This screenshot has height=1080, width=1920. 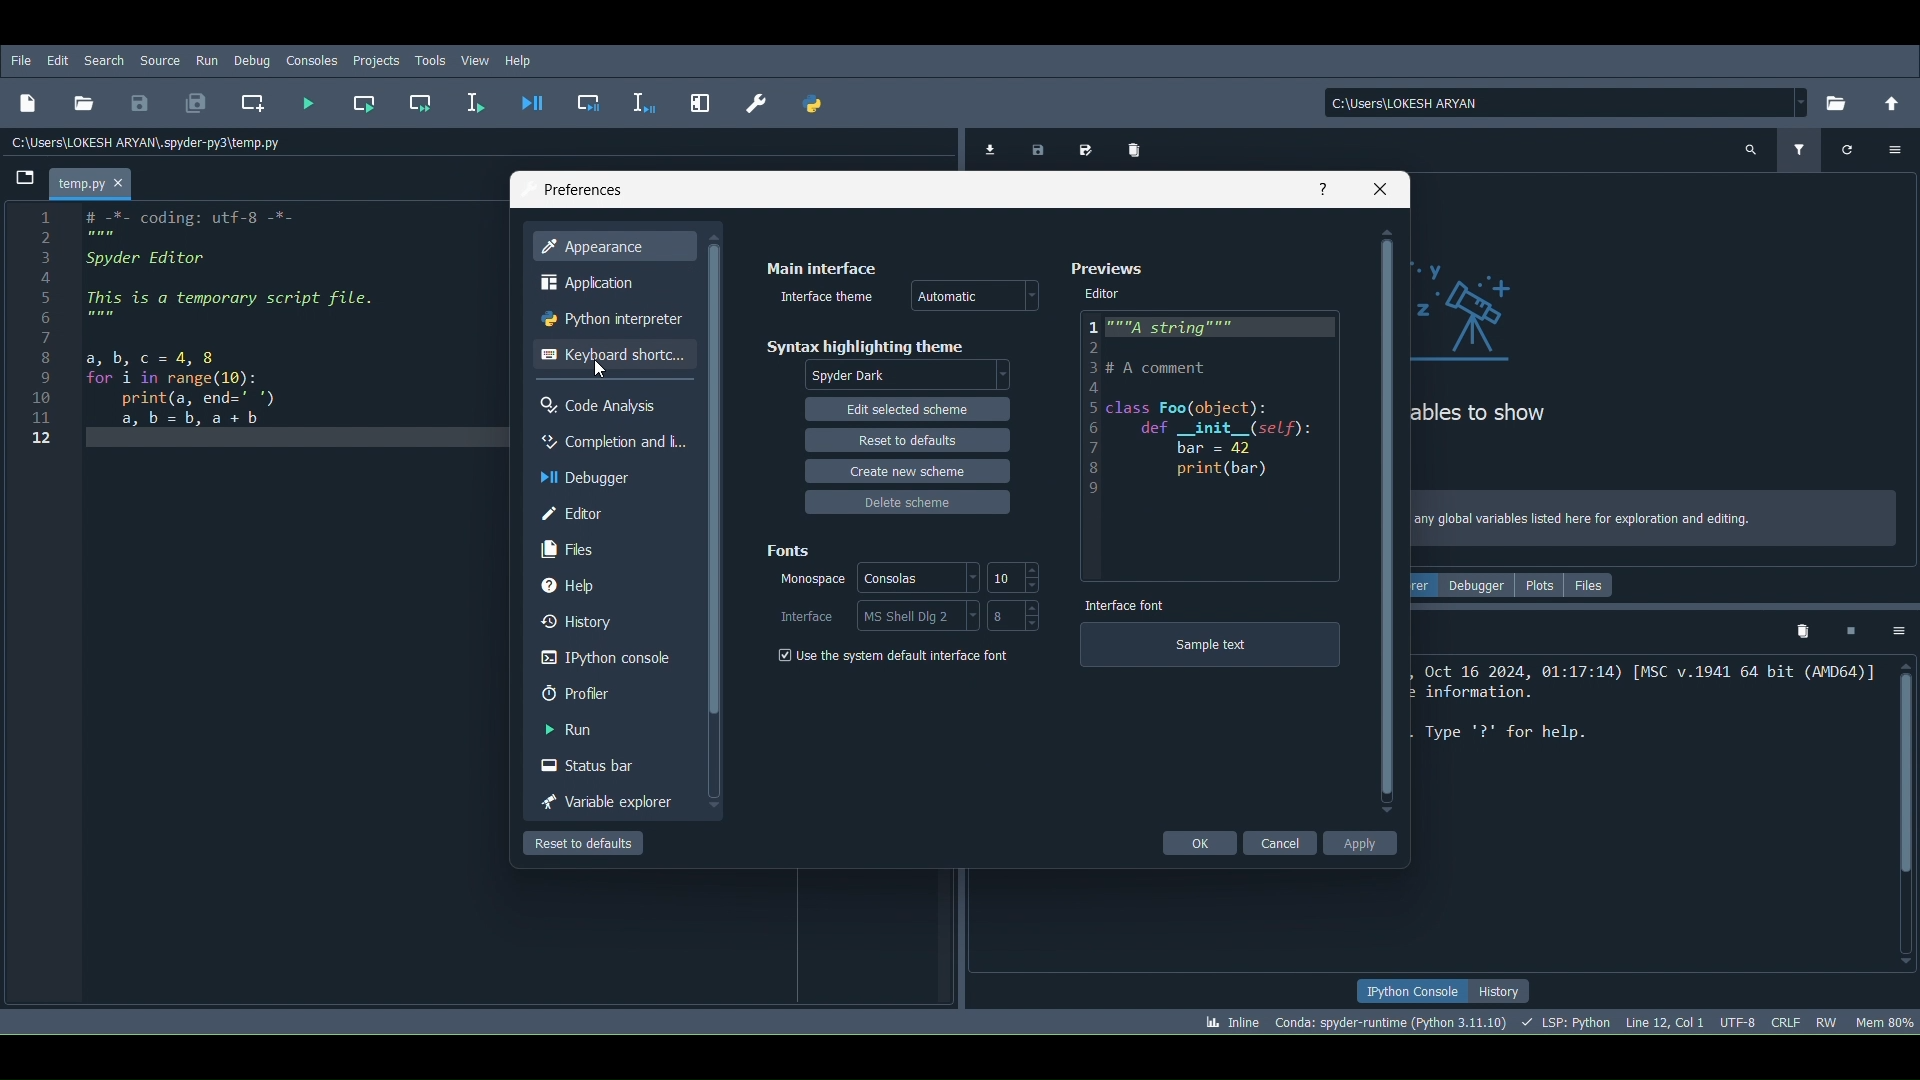 I want to click on Version, so click(x=1392, y=1021).